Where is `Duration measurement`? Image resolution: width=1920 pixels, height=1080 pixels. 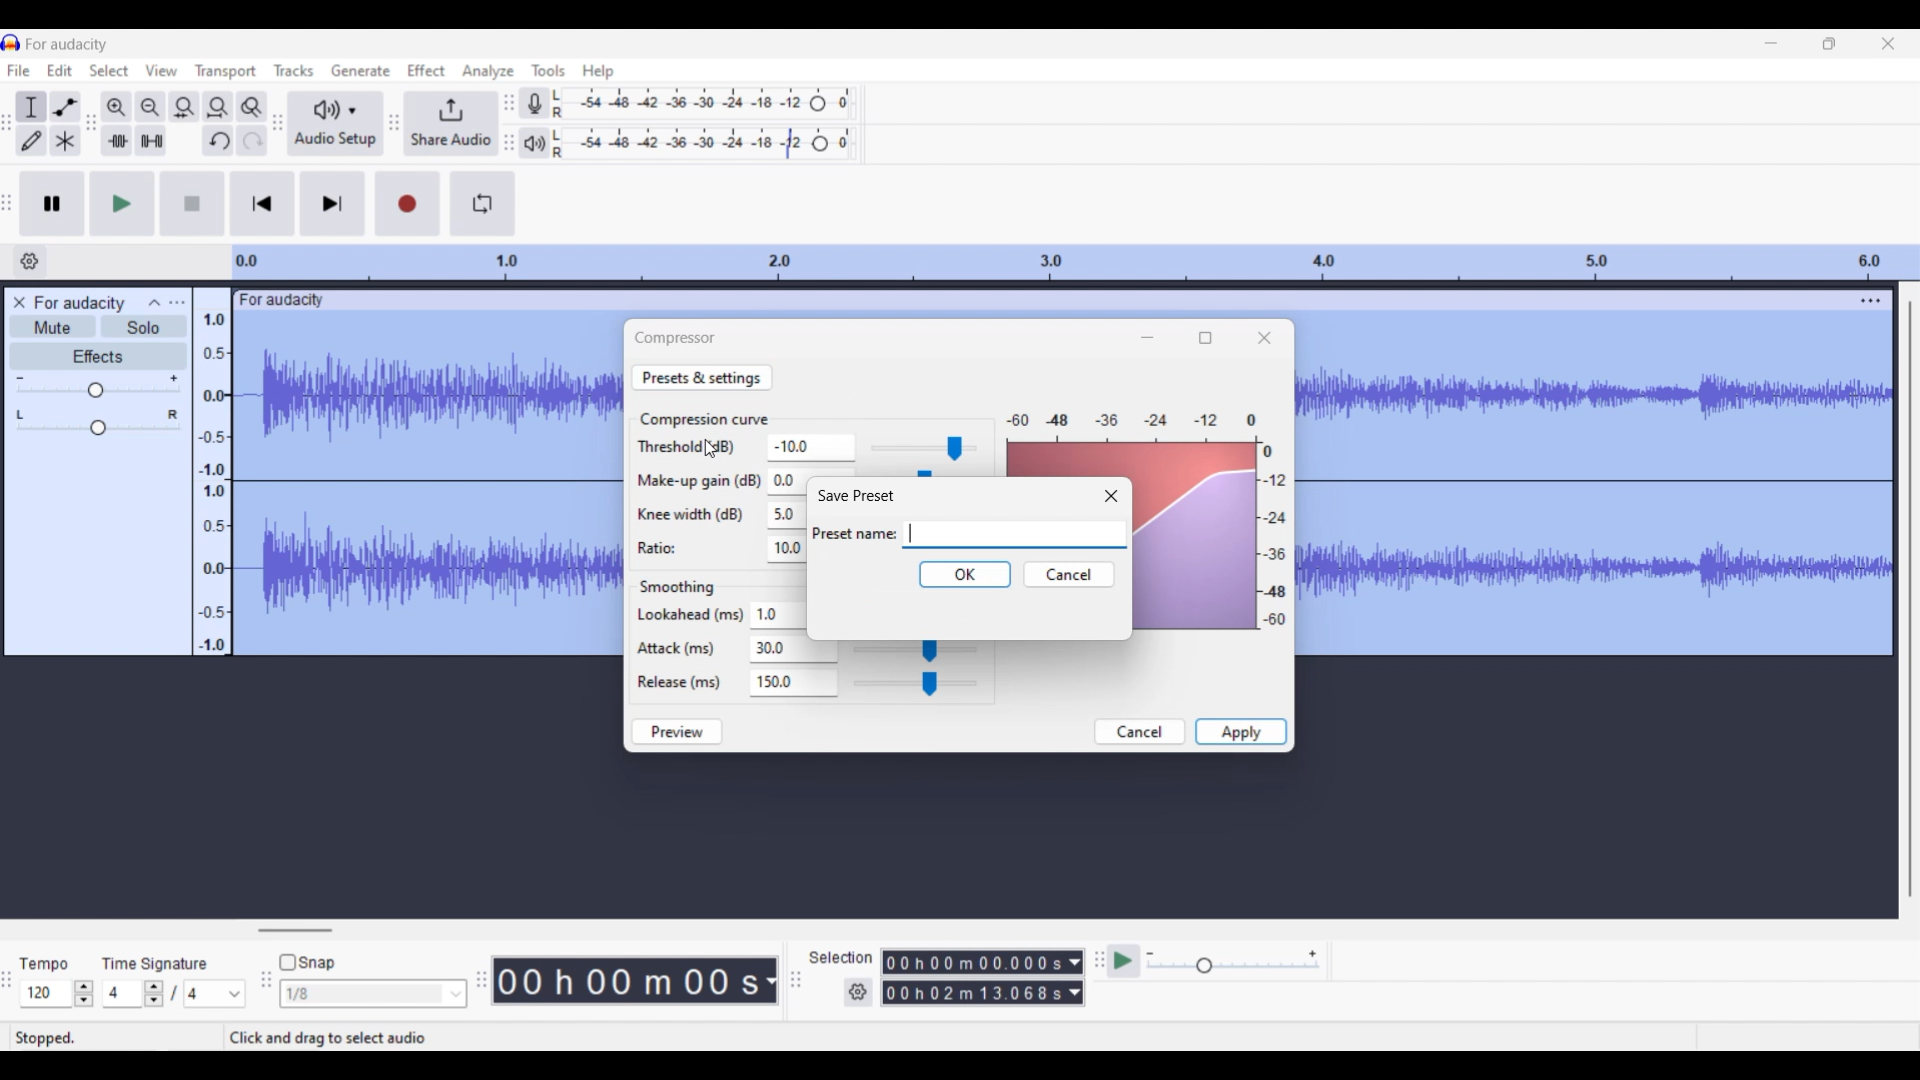 Duration measurement is located at coordinates (769, 981).